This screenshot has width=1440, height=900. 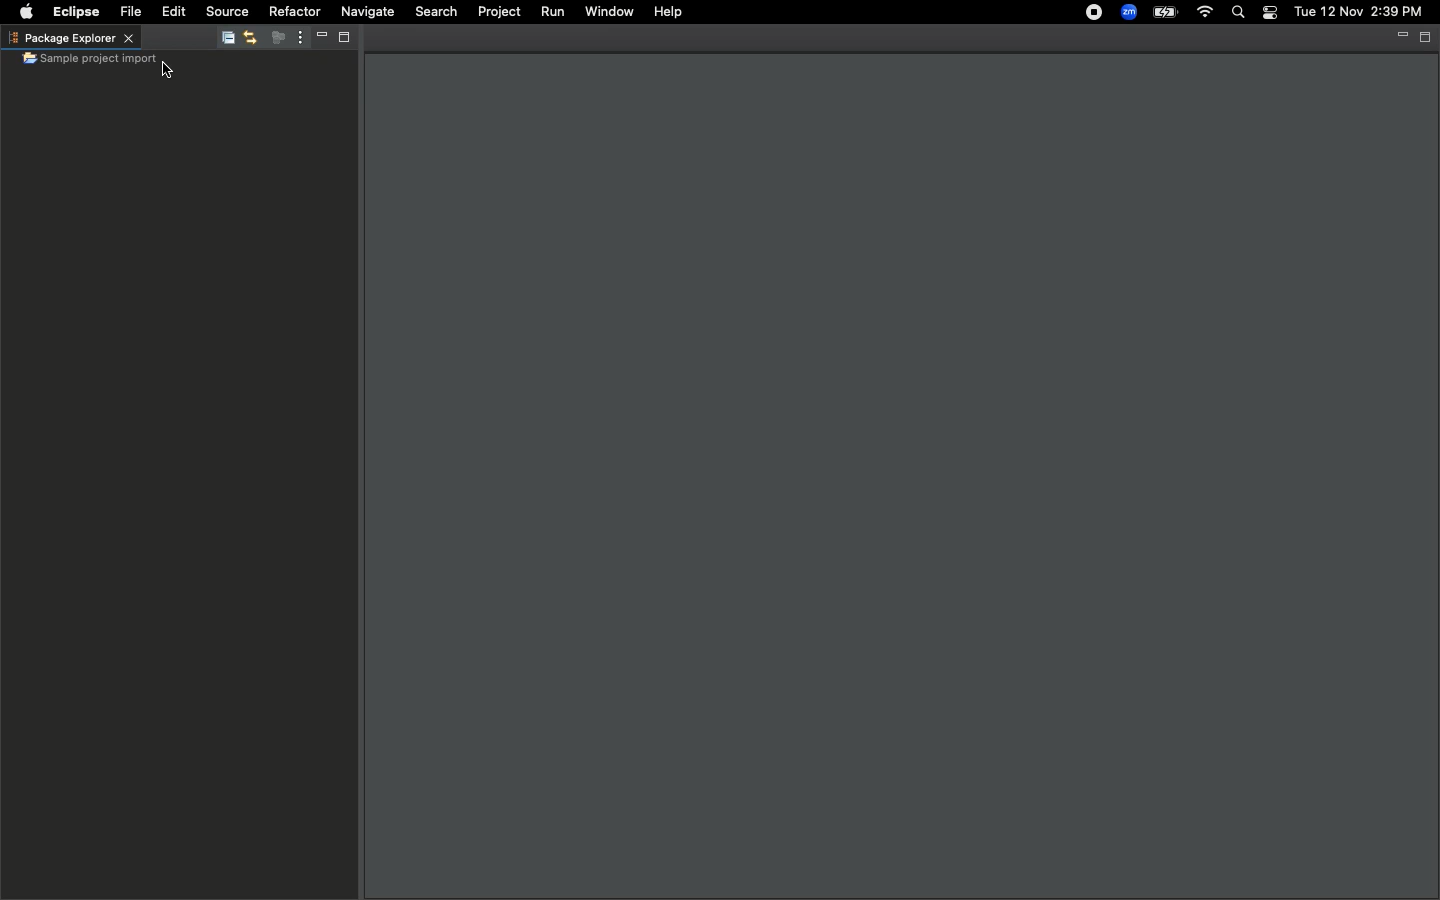 What do you see at coordinates (26, 10) in the screenshot?
I see `Apple logo` at bounding box center [26, 10].